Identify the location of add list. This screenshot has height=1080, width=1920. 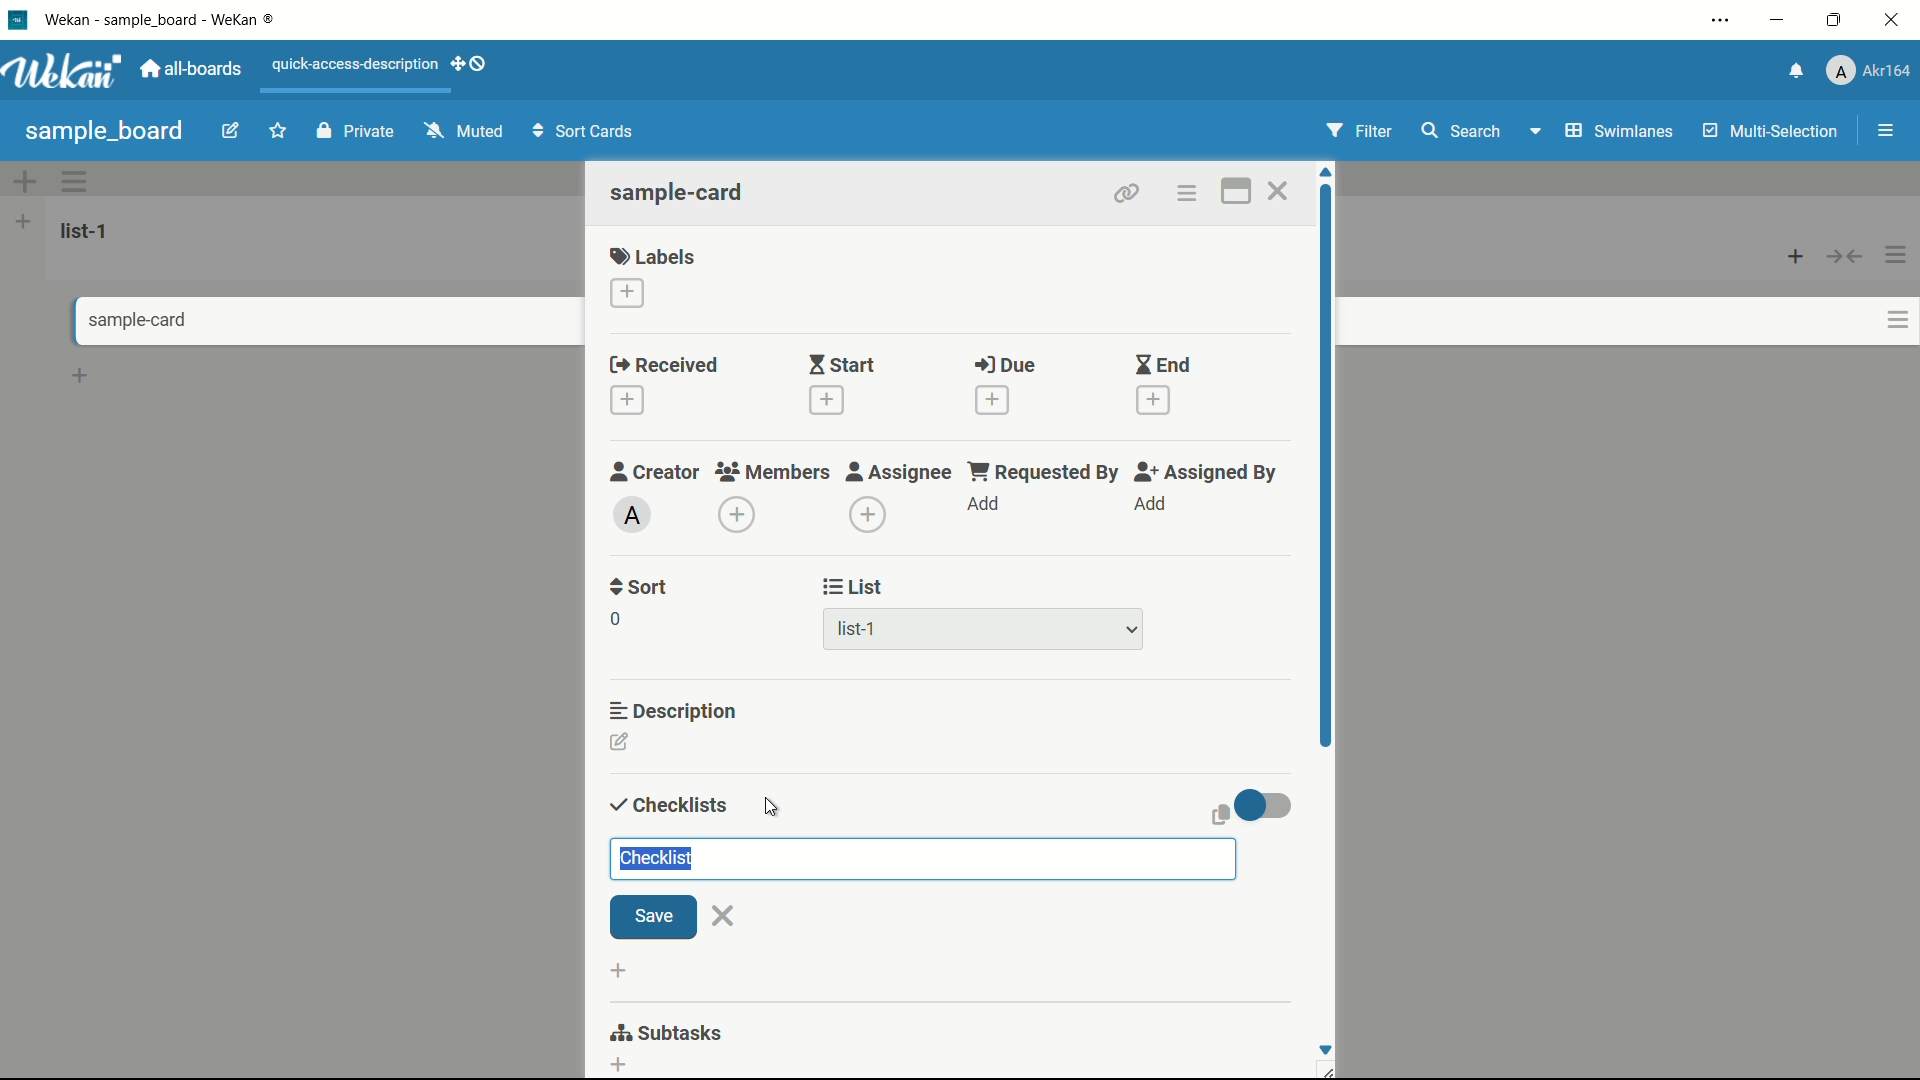
(23, 221).